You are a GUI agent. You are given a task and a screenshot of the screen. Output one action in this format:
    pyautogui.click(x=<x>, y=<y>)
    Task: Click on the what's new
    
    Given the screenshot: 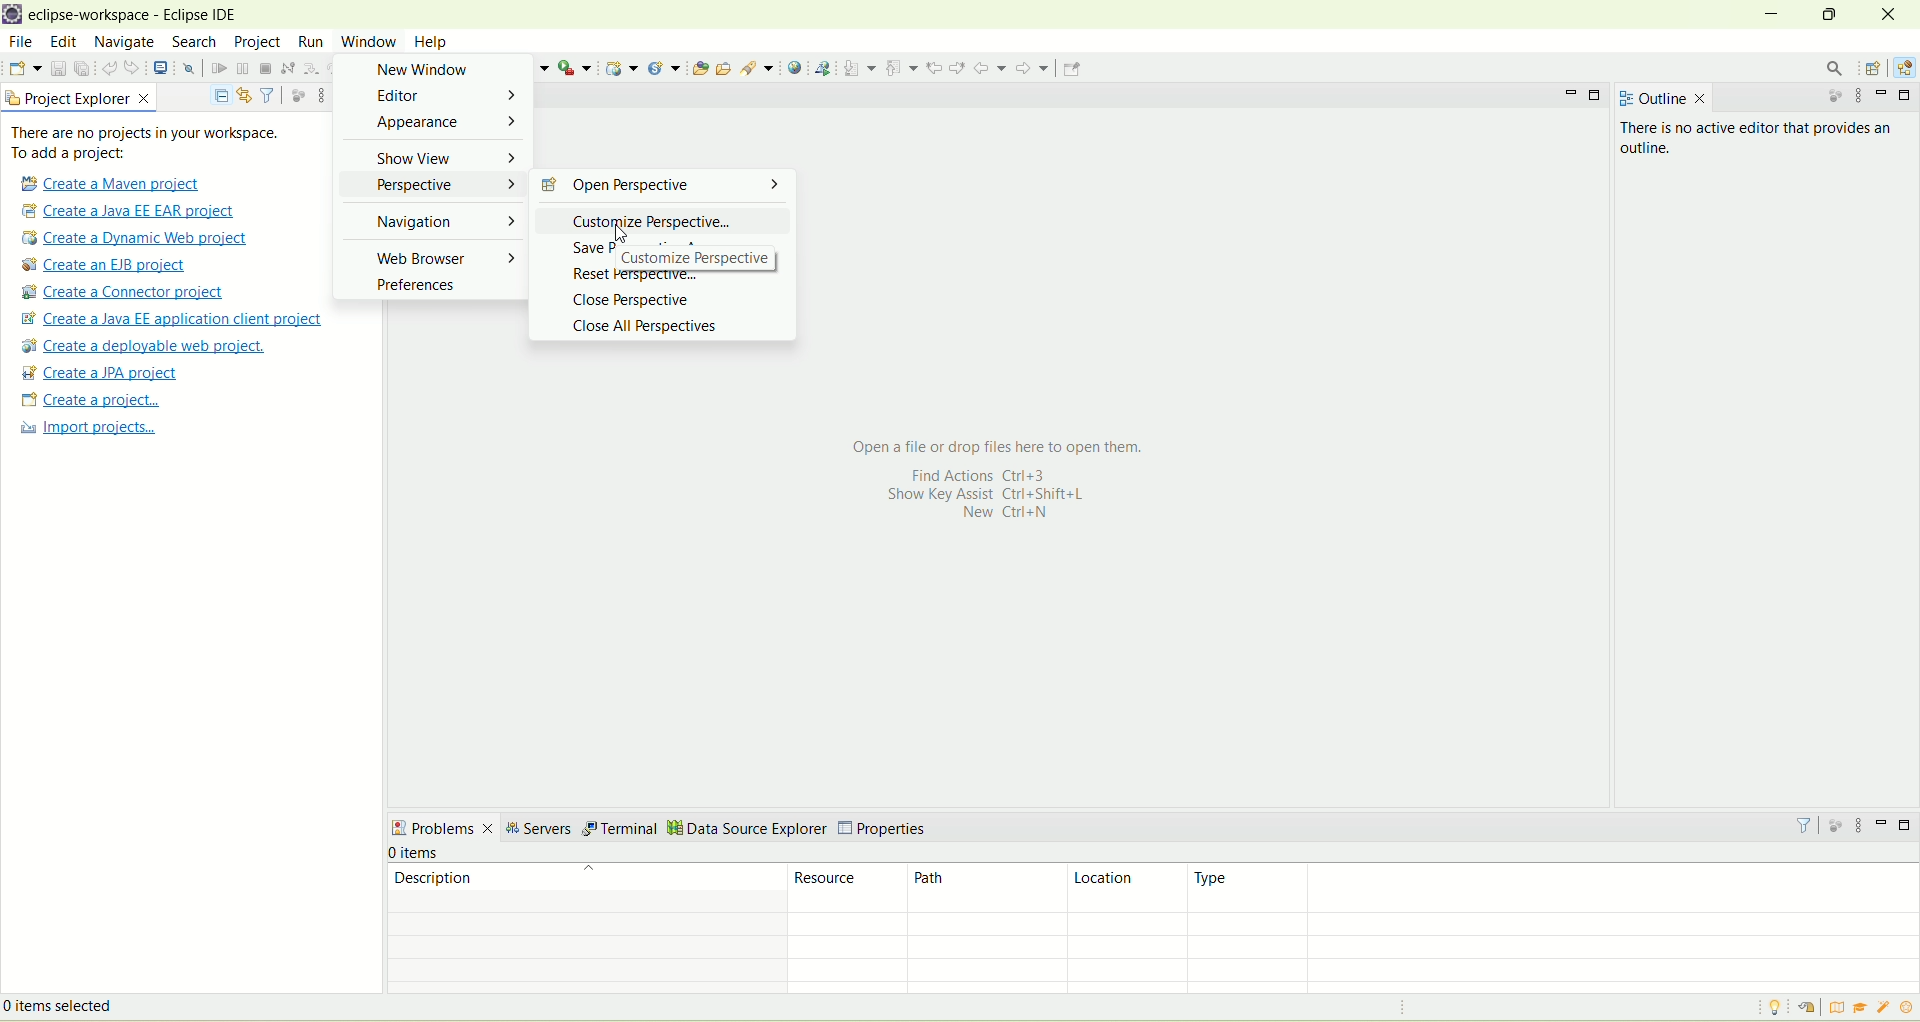 What is the action you would take?
    pyautogui.click(x=1908, y=1008)
    